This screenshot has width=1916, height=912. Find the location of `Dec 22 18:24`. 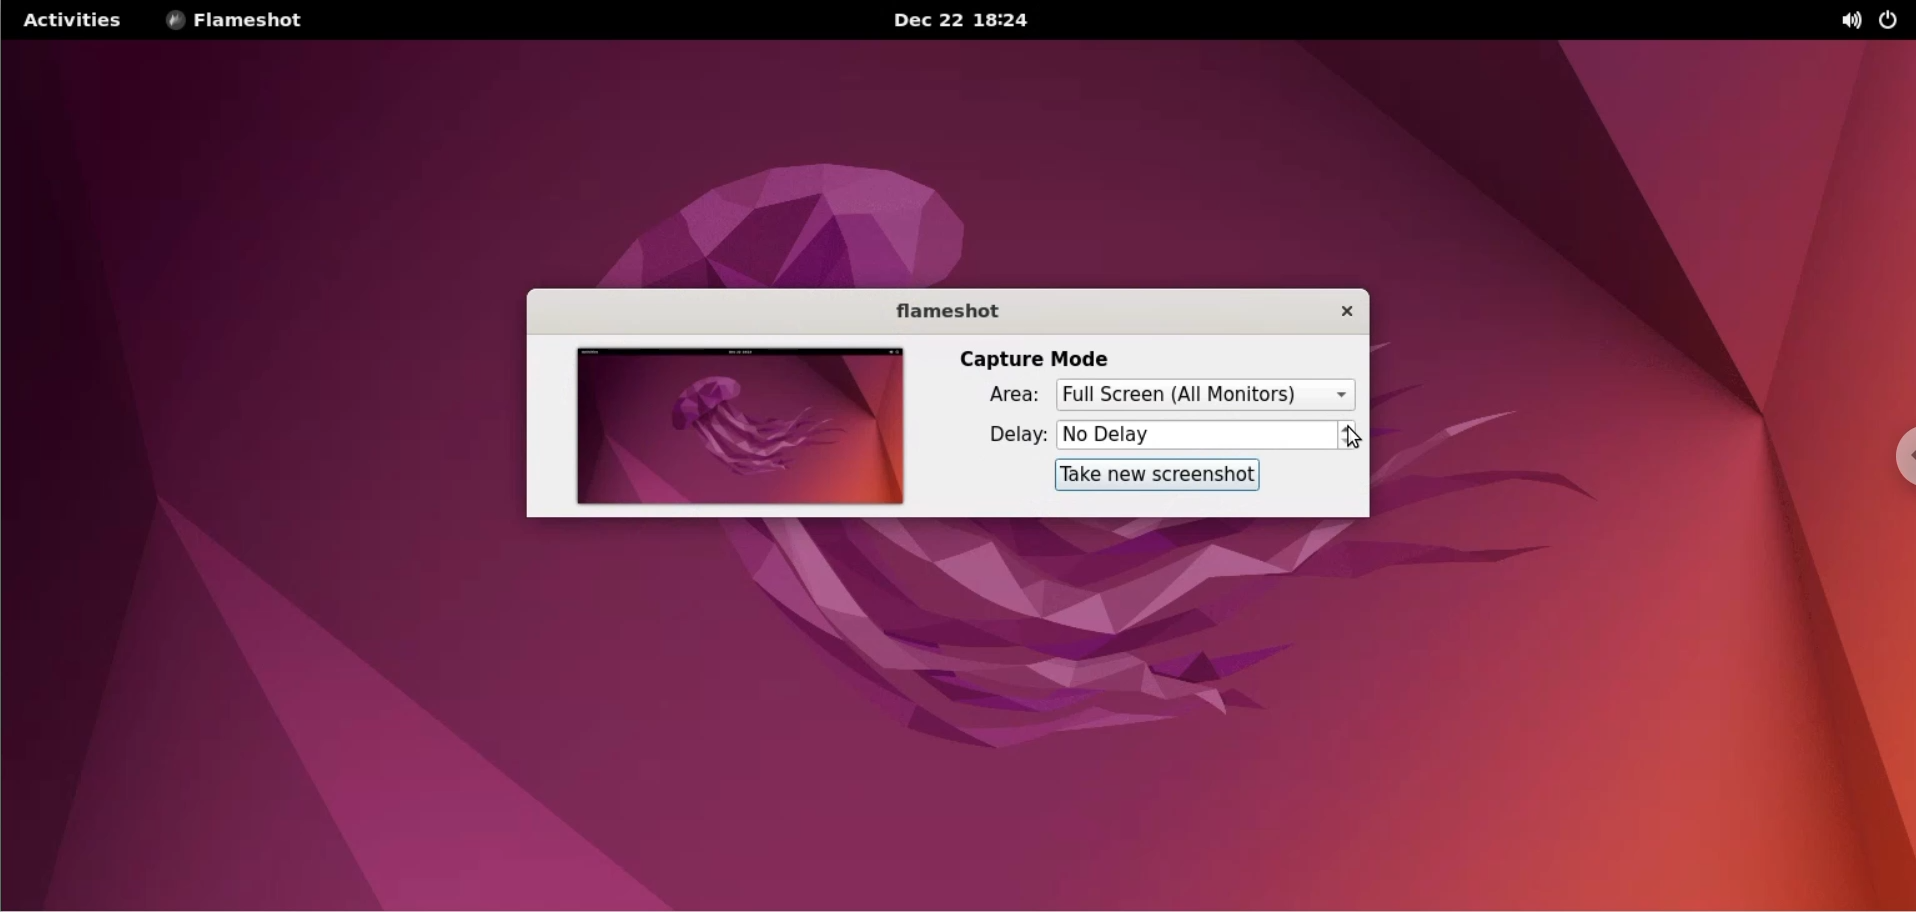

Dec 22 18:24 is located at coordinates (954, 19).